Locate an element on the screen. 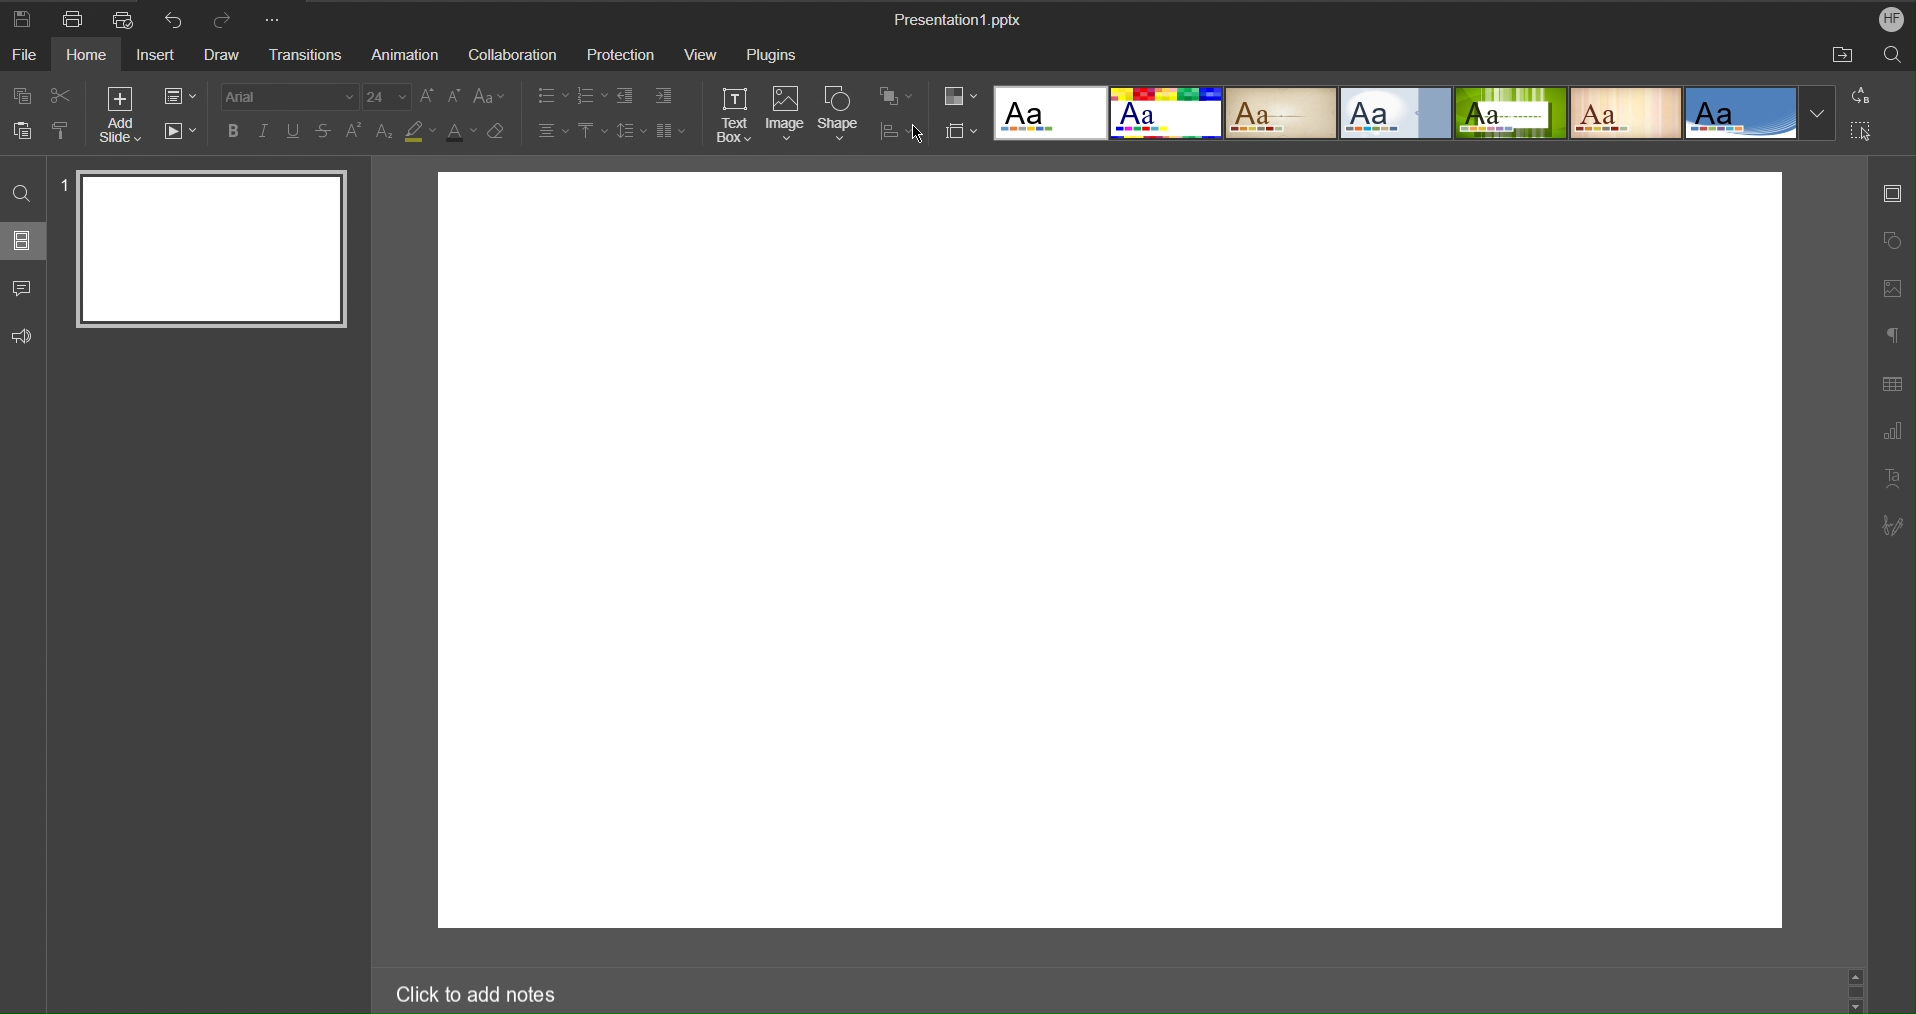  View is located at coordinates (704, 52).